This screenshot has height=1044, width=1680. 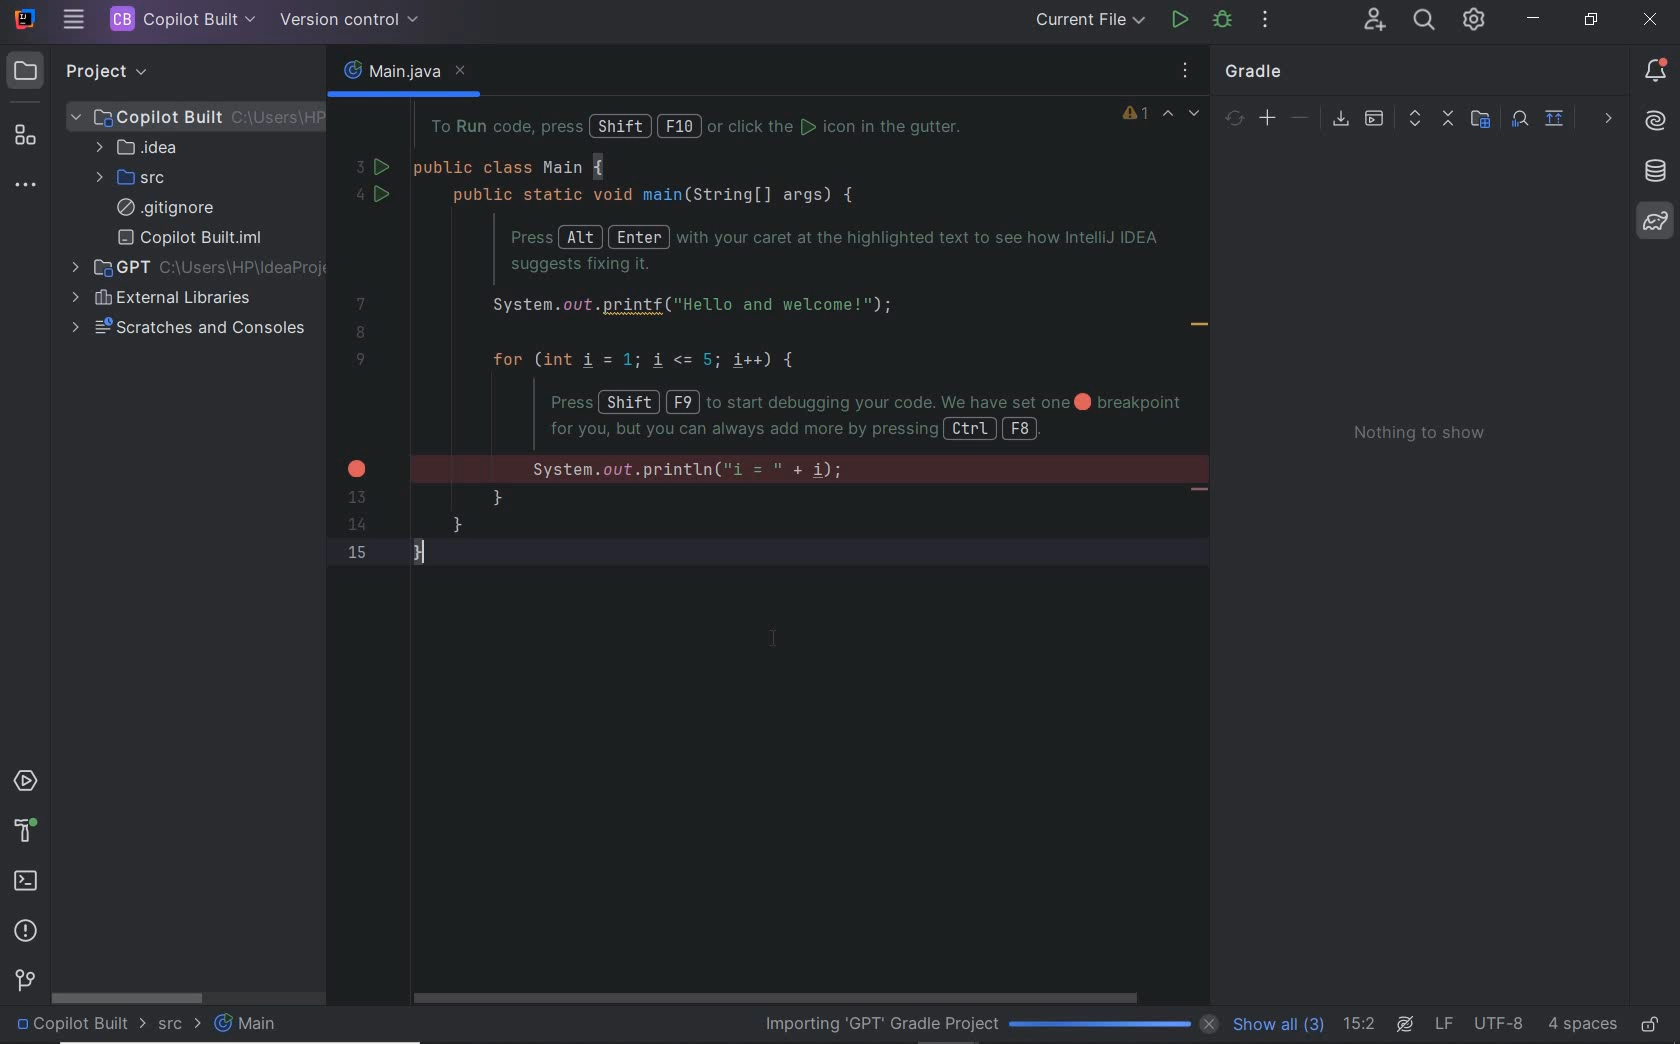 I want to click on SEARCH EVERYWHERE, so click(x=1424, y=20).